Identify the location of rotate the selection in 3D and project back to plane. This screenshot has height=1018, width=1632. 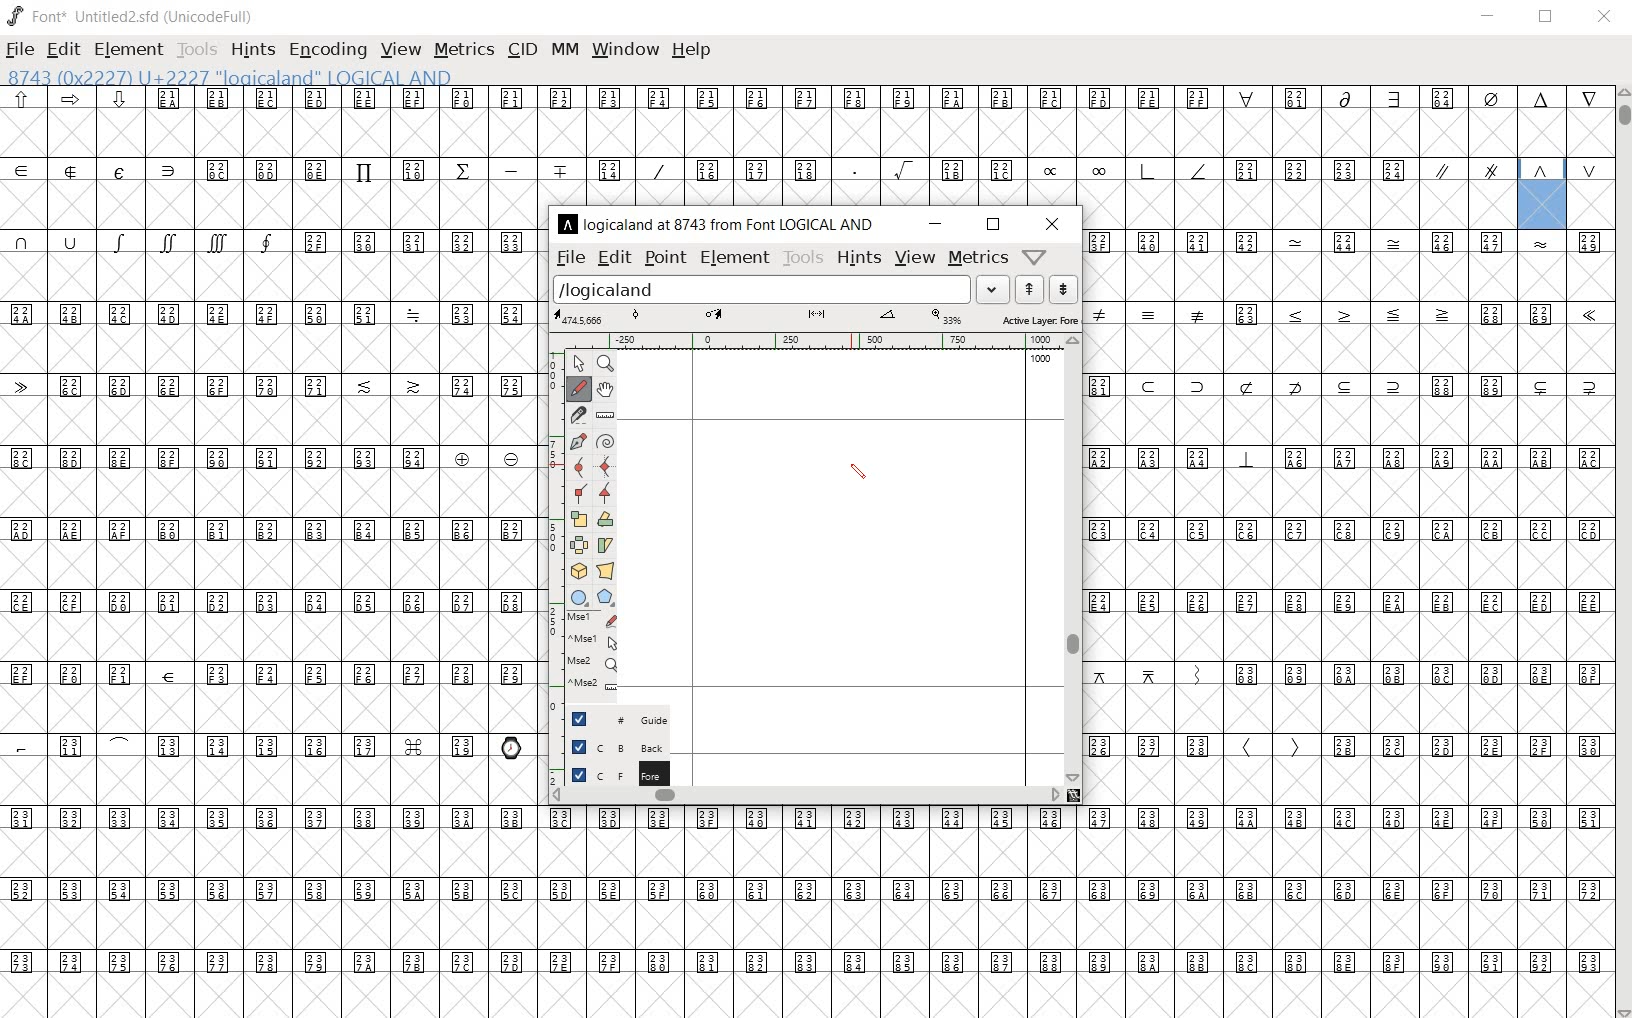
(578, 572).